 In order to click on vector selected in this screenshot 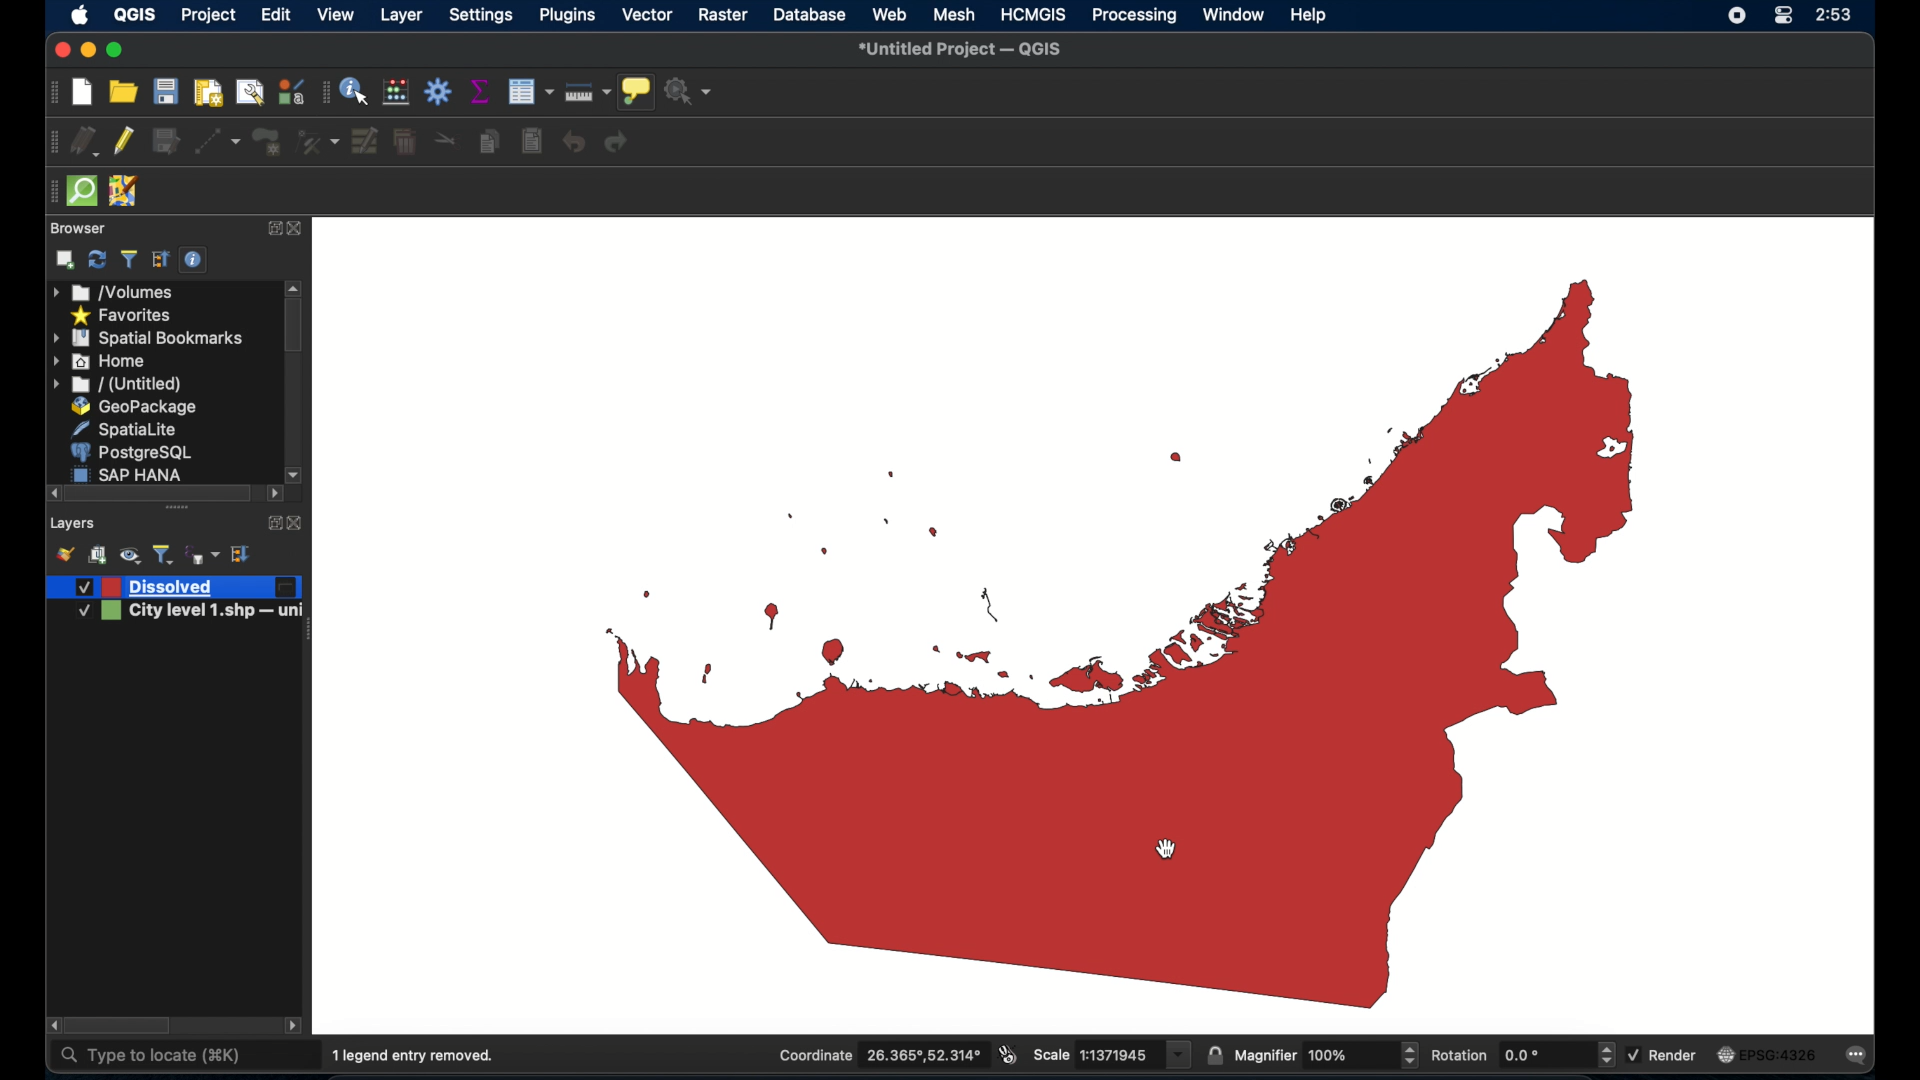, I will do `click(648, 16)`.